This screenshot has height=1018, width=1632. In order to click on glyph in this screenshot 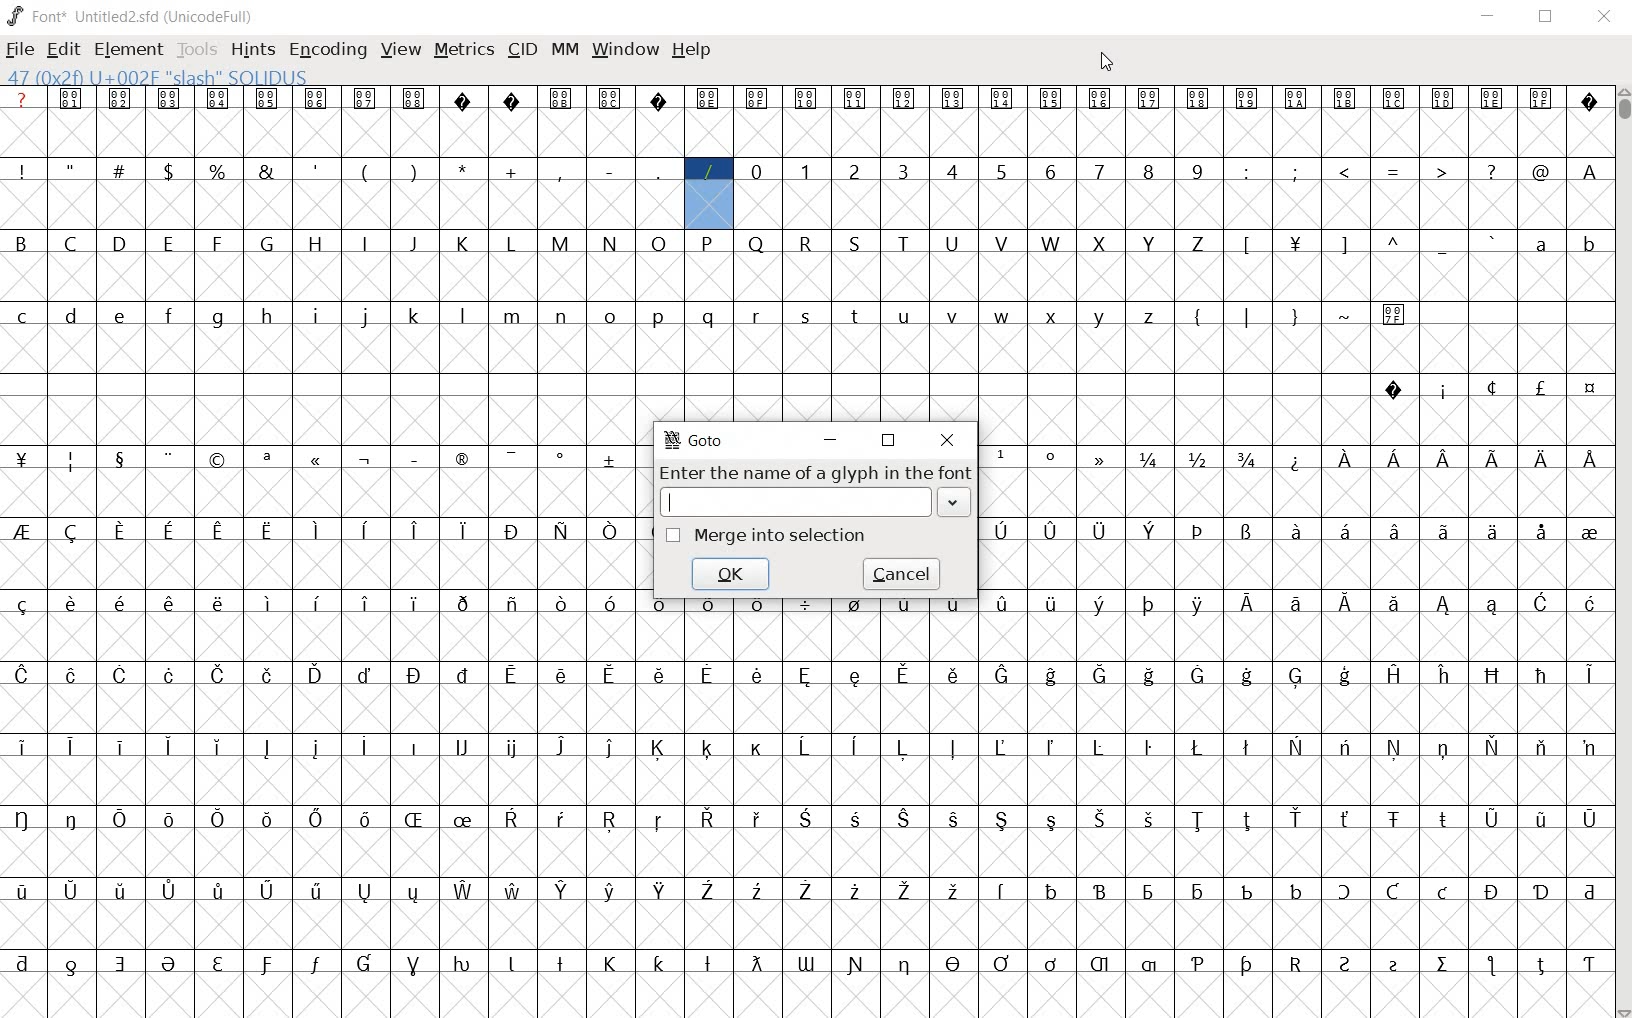, I will do `click(1493, 605)`.